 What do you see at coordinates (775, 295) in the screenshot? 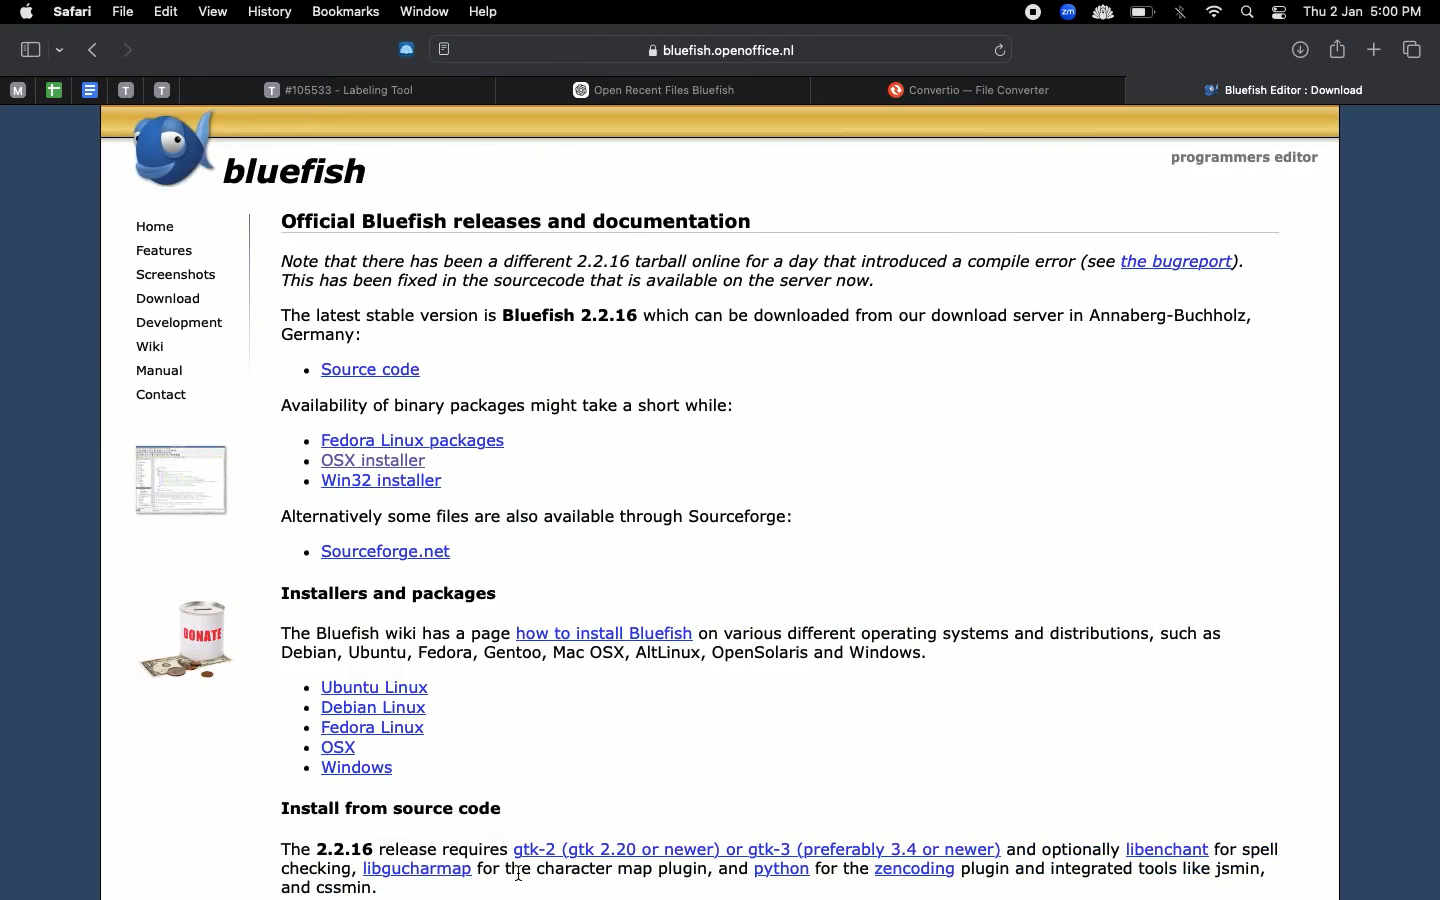
I see `2.2.16` at bounding box center [775, 295].